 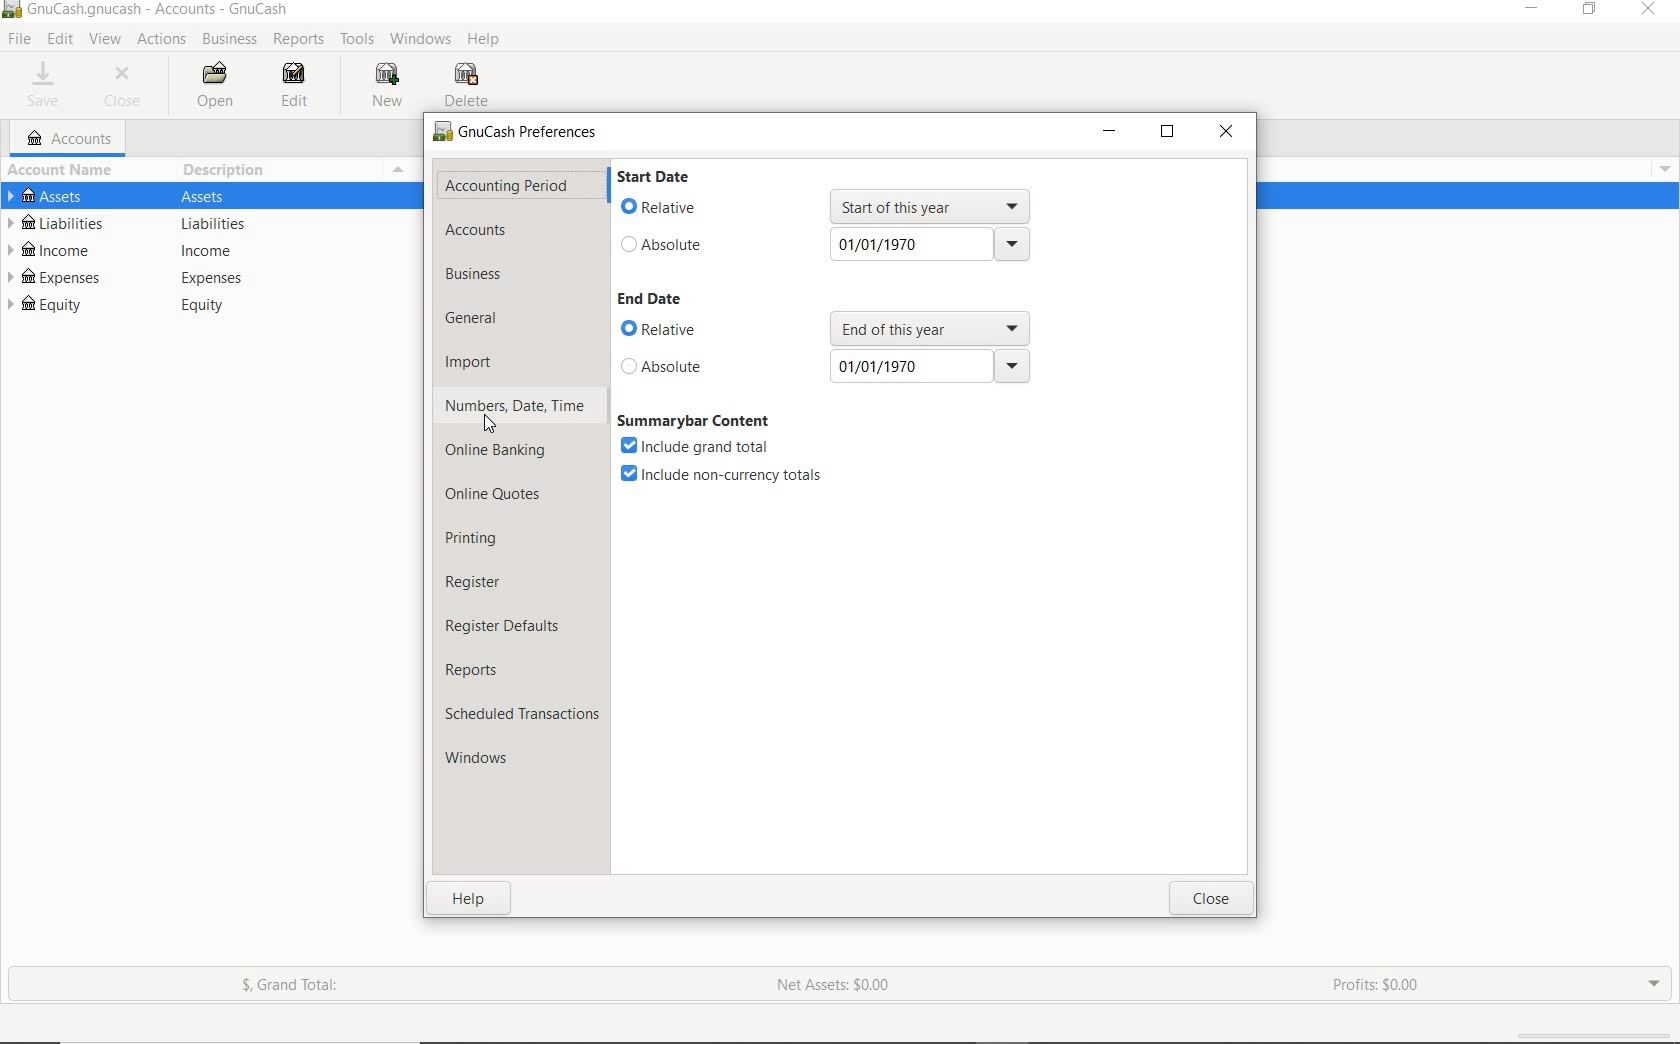 What do you see at coordinates (207, 308) in the screenshot?
I see `EQUITY` at bounding box center [207, 308].